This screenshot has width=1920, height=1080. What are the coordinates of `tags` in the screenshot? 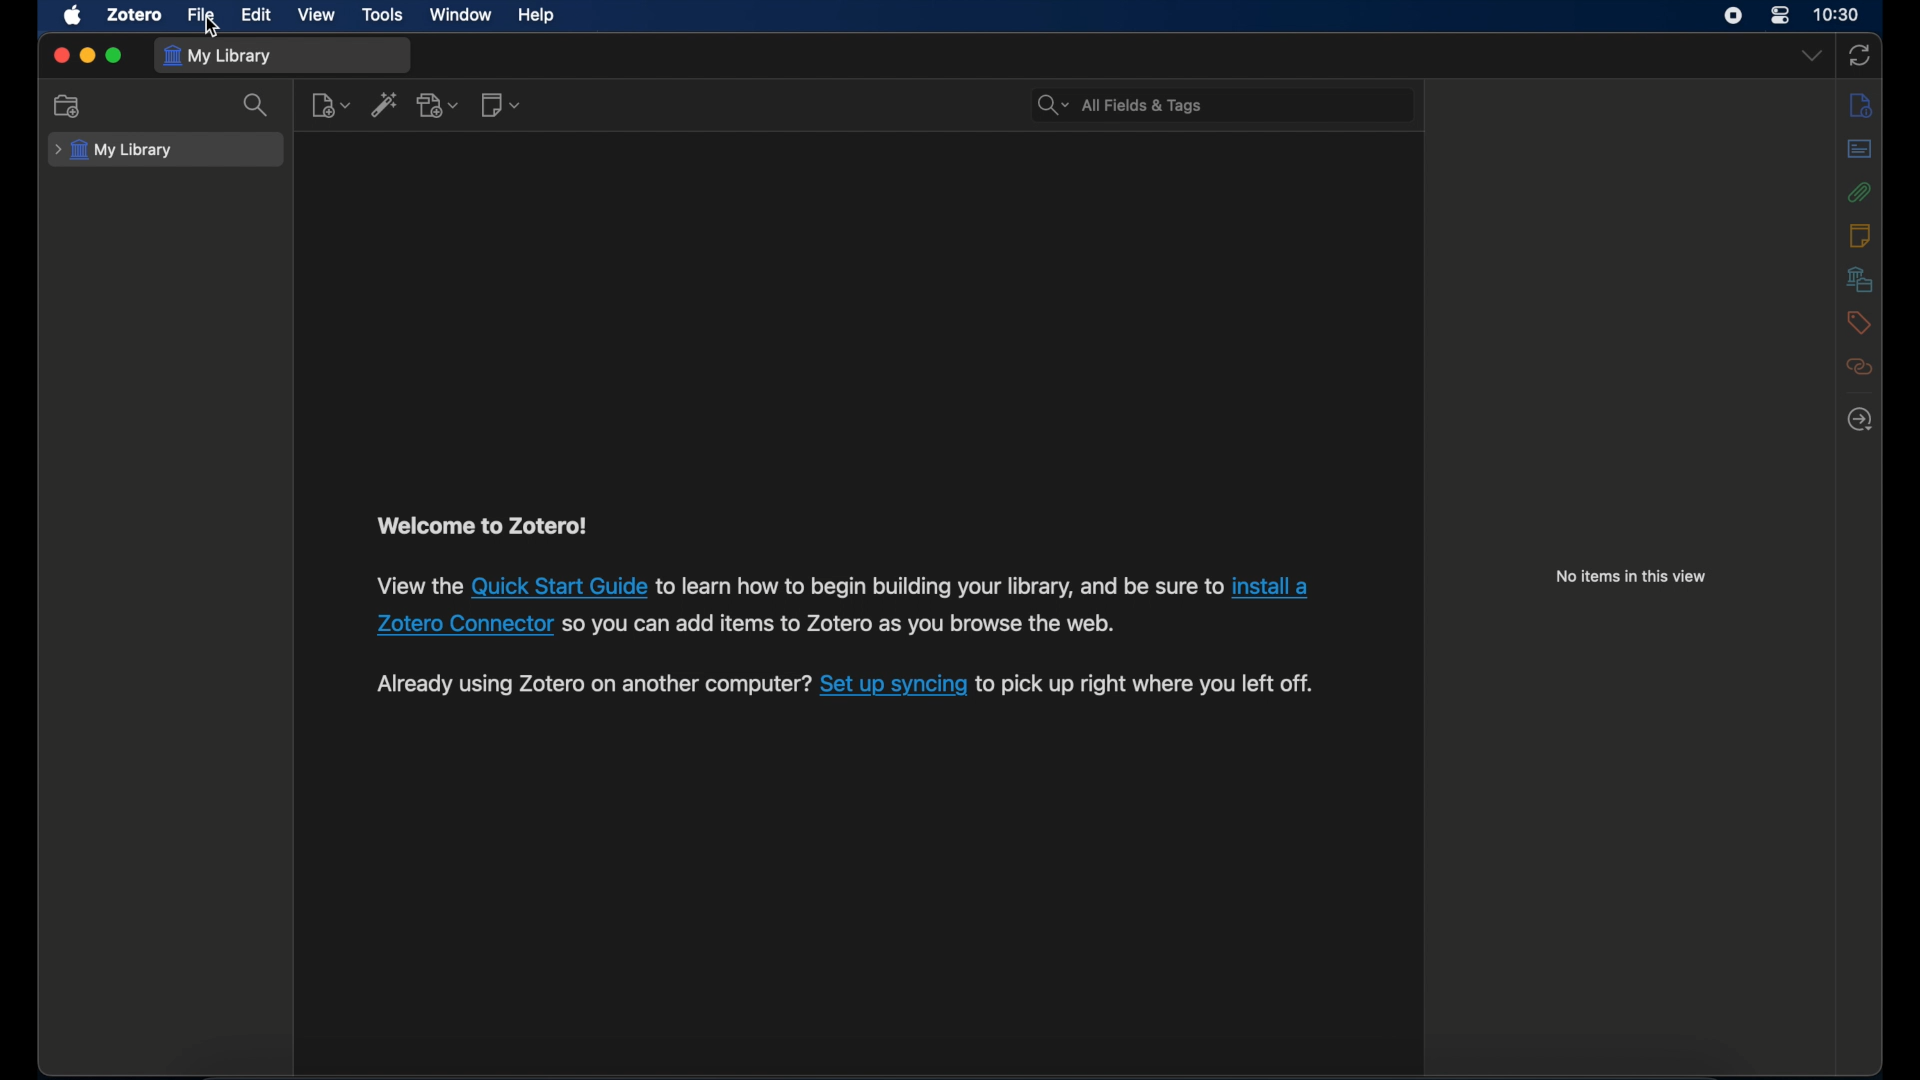 It's located at (1856, 322).